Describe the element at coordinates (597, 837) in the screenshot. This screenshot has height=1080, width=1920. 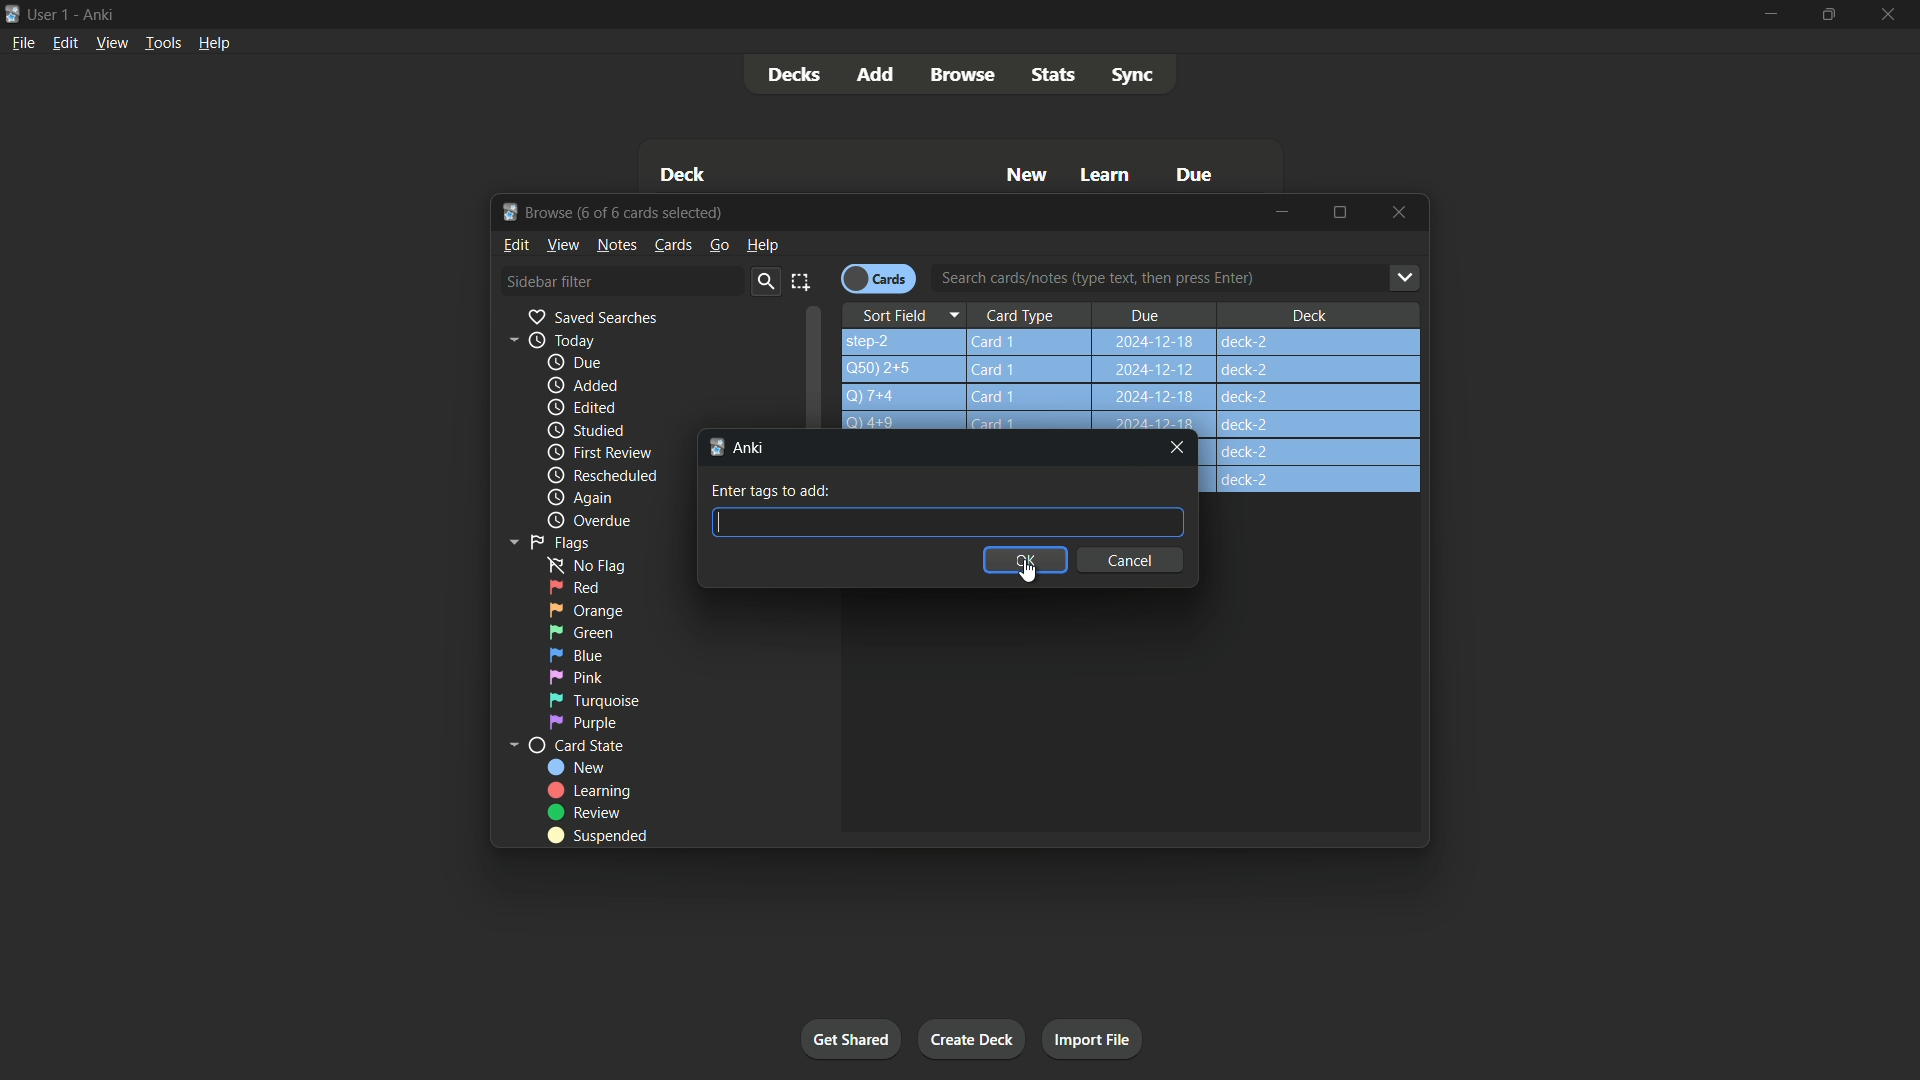
I see `Suspended` at that location.